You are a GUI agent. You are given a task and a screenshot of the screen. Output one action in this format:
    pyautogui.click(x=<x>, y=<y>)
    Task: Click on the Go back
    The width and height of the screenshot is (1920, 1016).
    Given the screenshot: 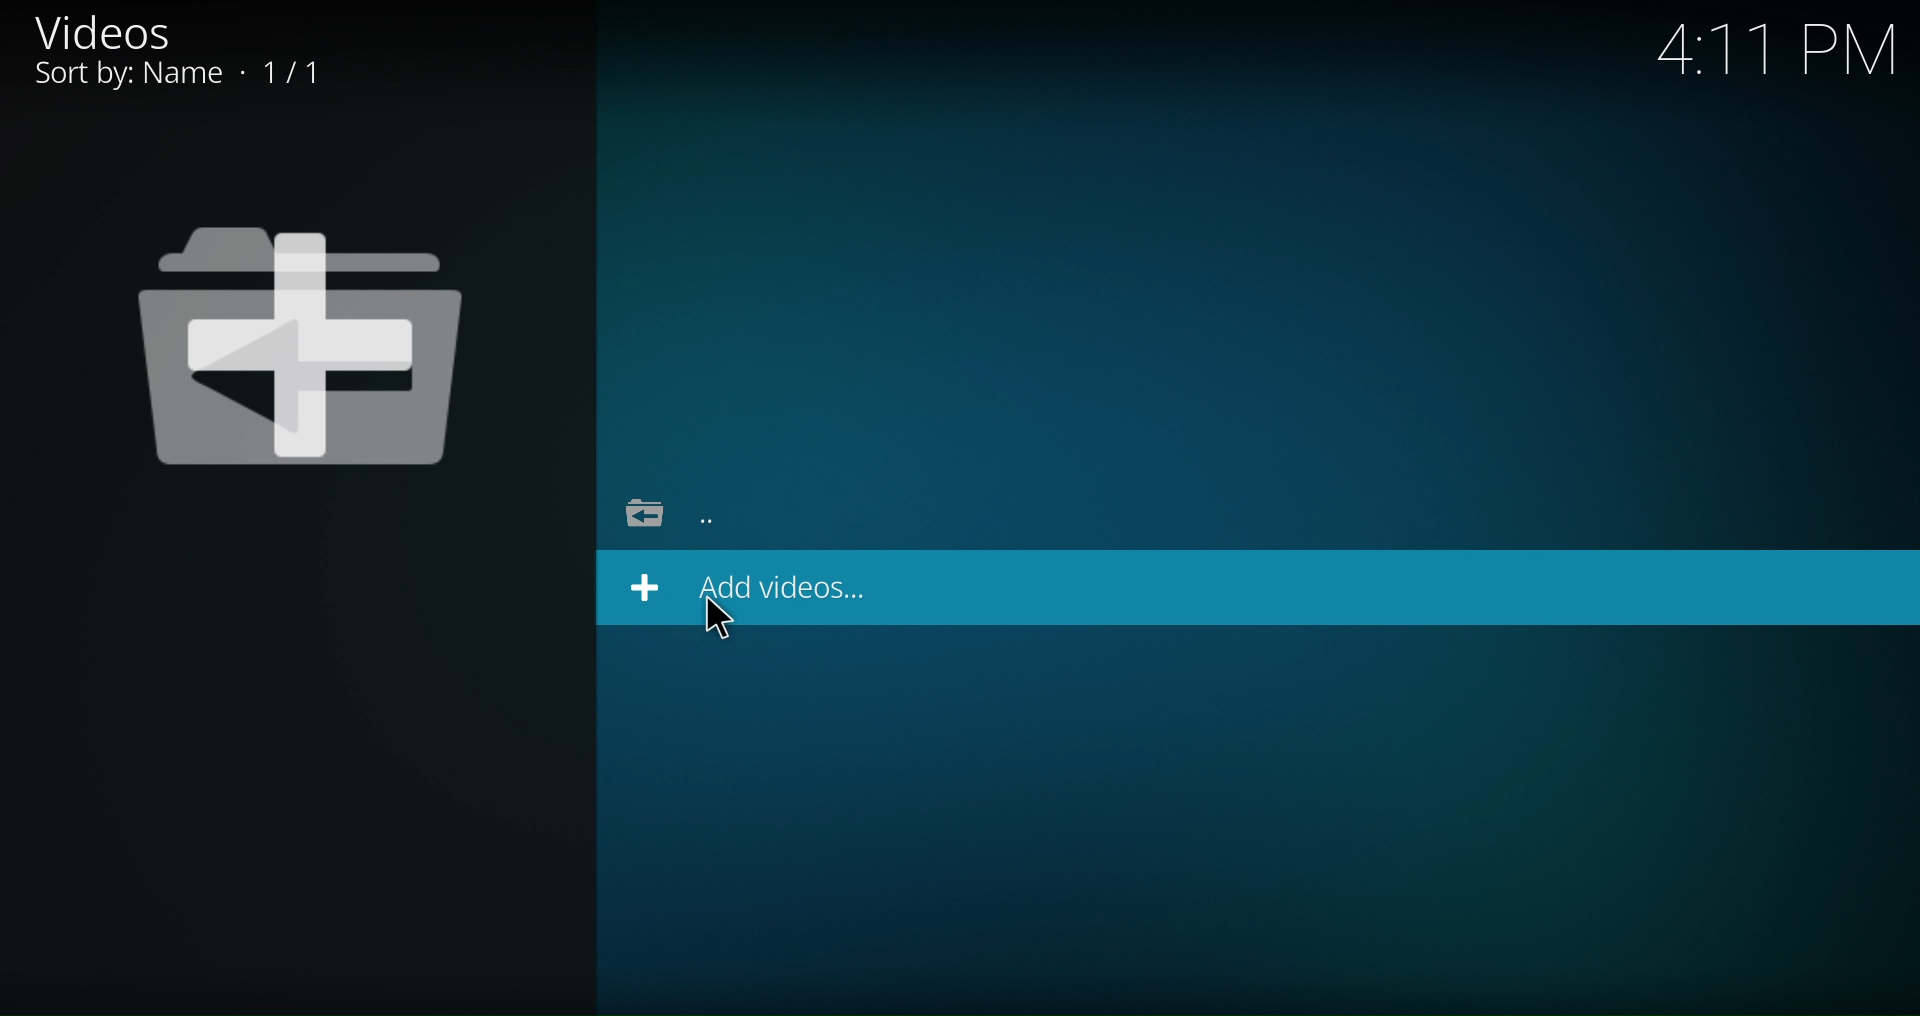 What is the action you would take?
    pyautogui.click(x=724, y=519)
    